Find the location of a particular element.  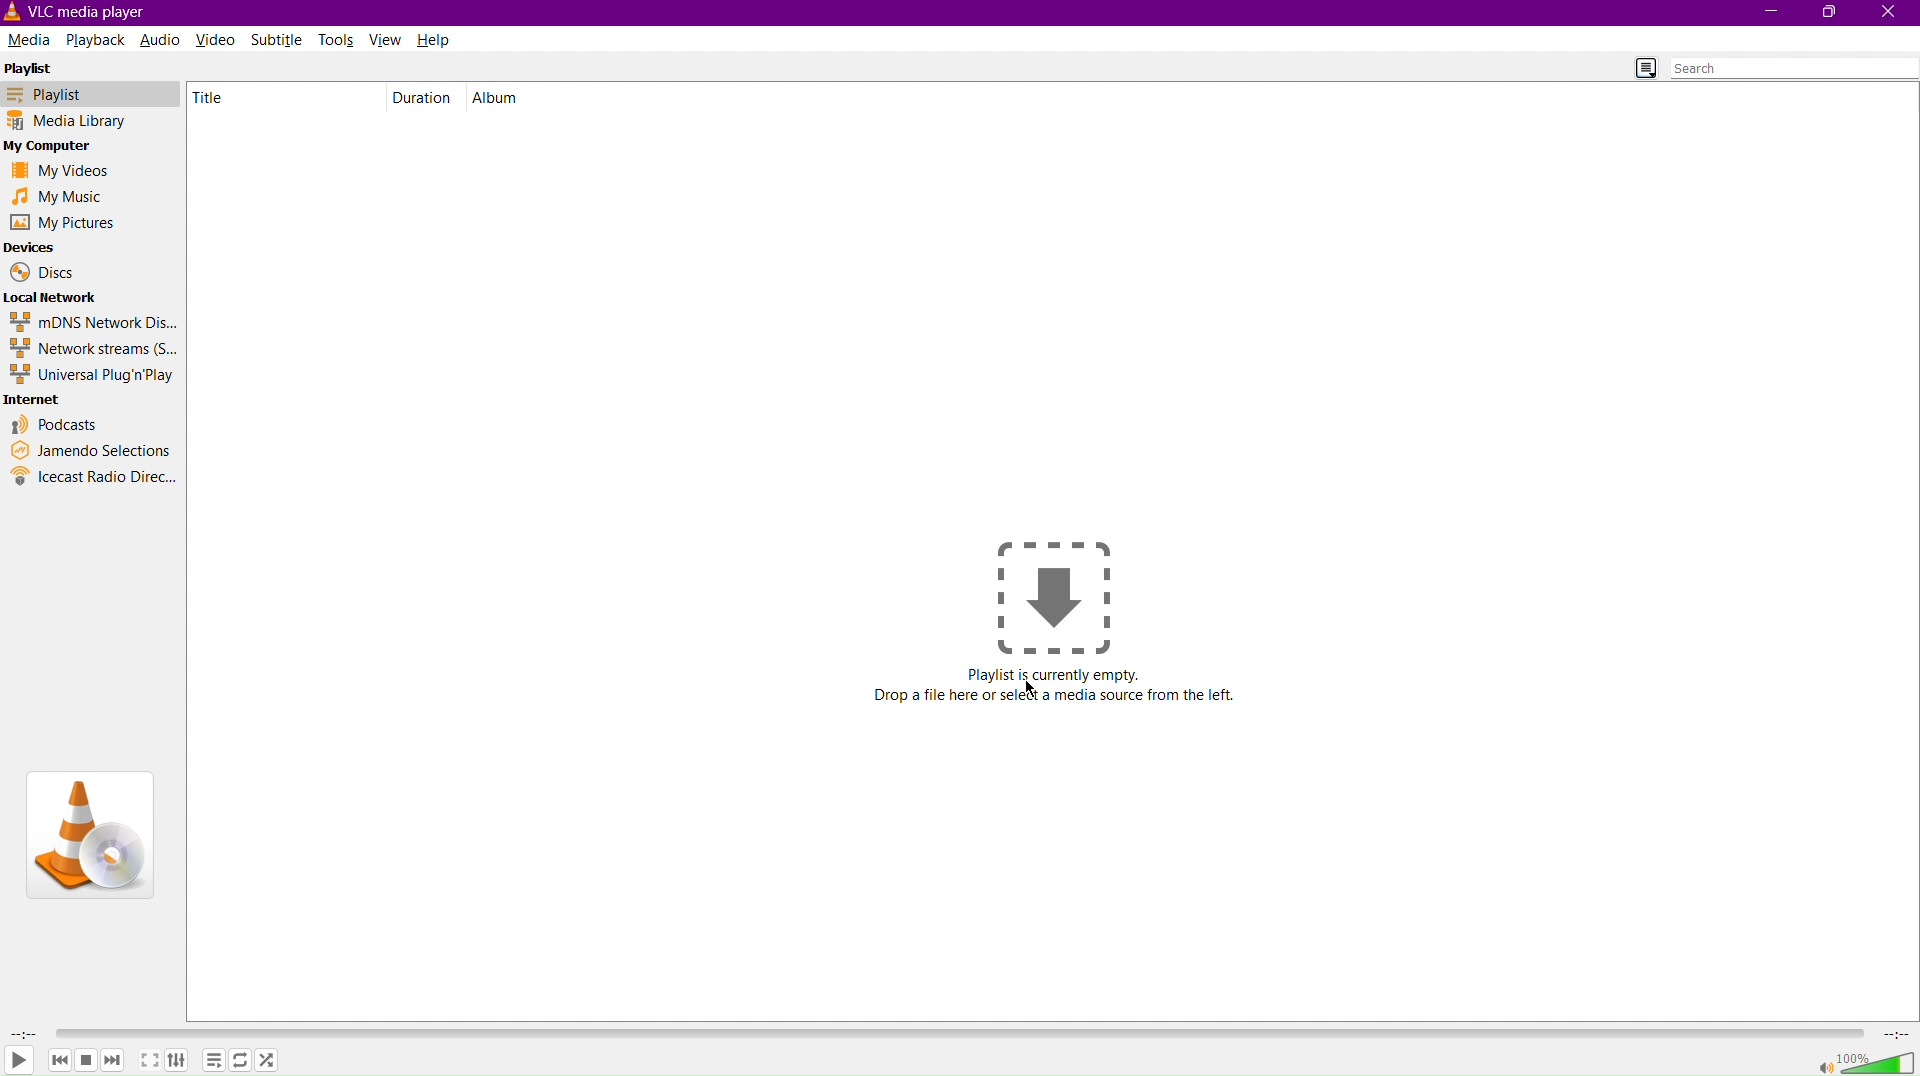

VLC Media Player is located at coordinates (77, 12).